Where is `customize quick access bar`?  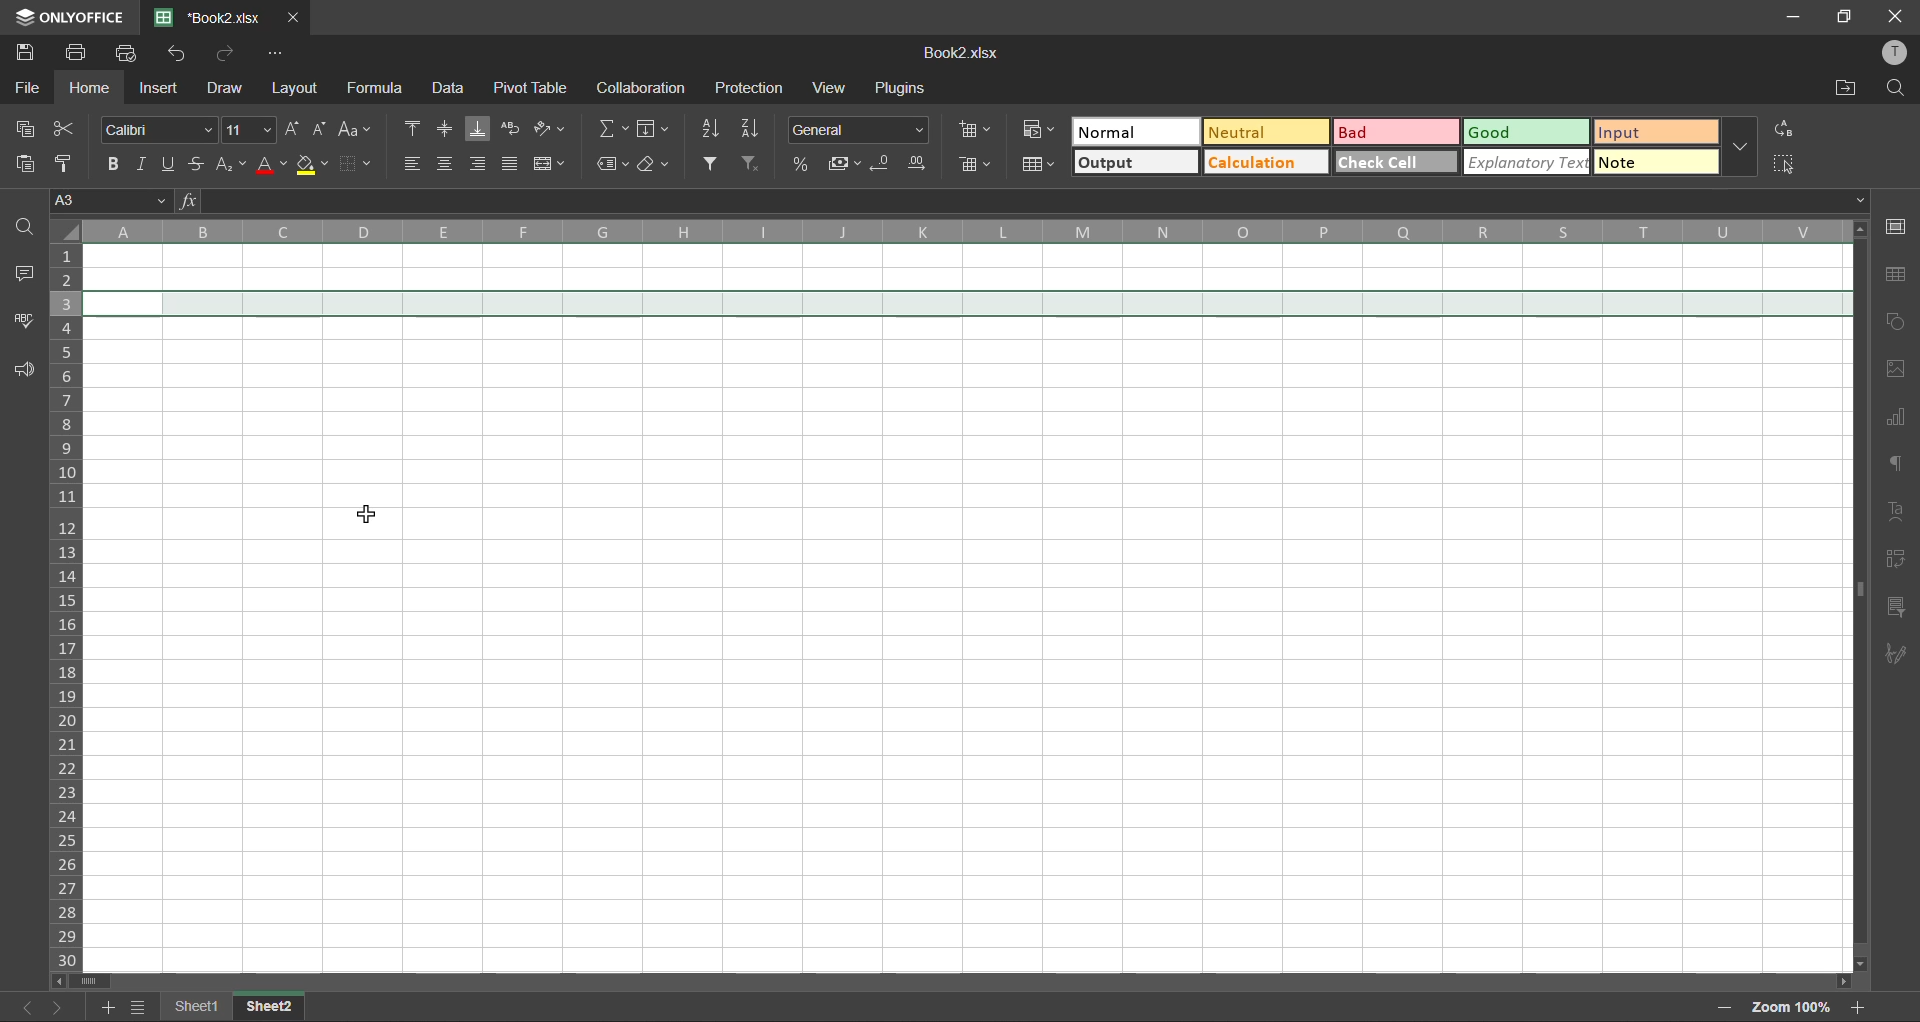
customize quick access bar is located at coordinates (275, 54).